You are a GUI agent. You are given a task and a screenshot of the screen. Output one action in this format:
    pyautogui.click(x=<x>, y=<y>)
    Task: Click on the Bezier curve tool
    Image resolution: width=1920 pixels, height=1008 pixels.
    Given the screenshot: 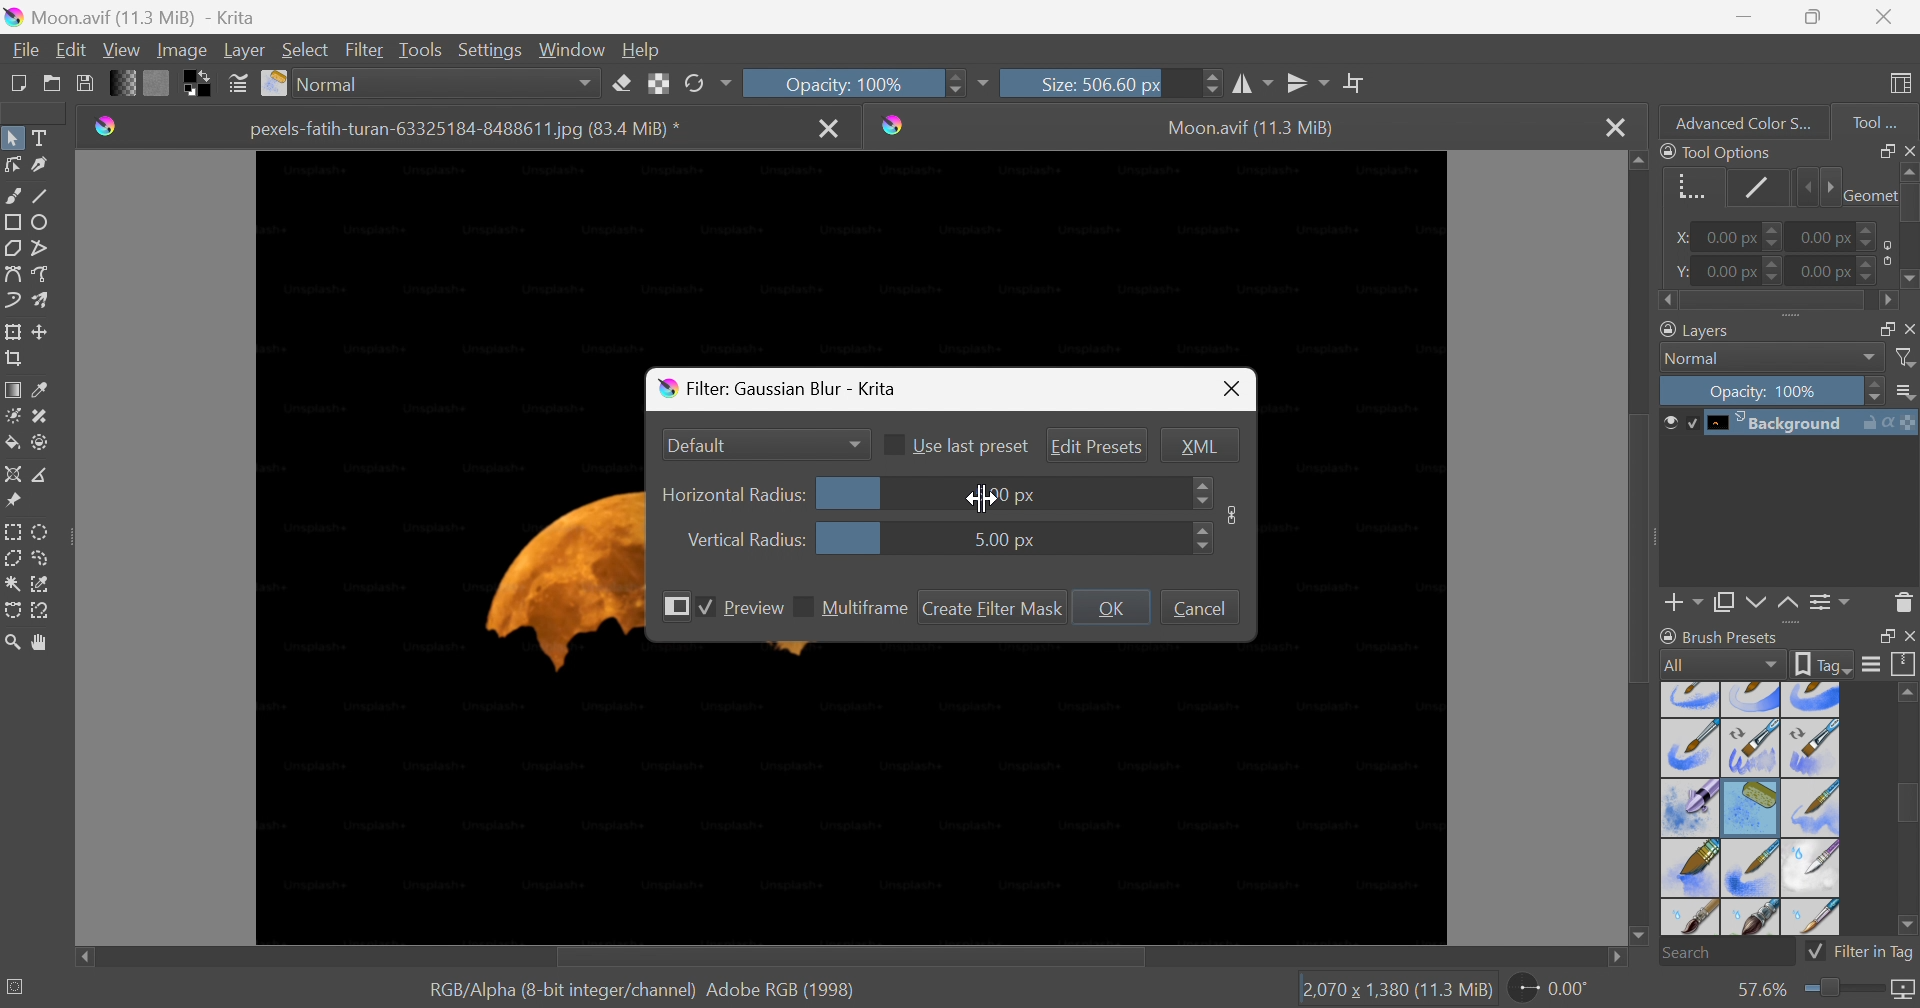 What is the action you would take?
    pyautogui.click(x=12, y=274)
    